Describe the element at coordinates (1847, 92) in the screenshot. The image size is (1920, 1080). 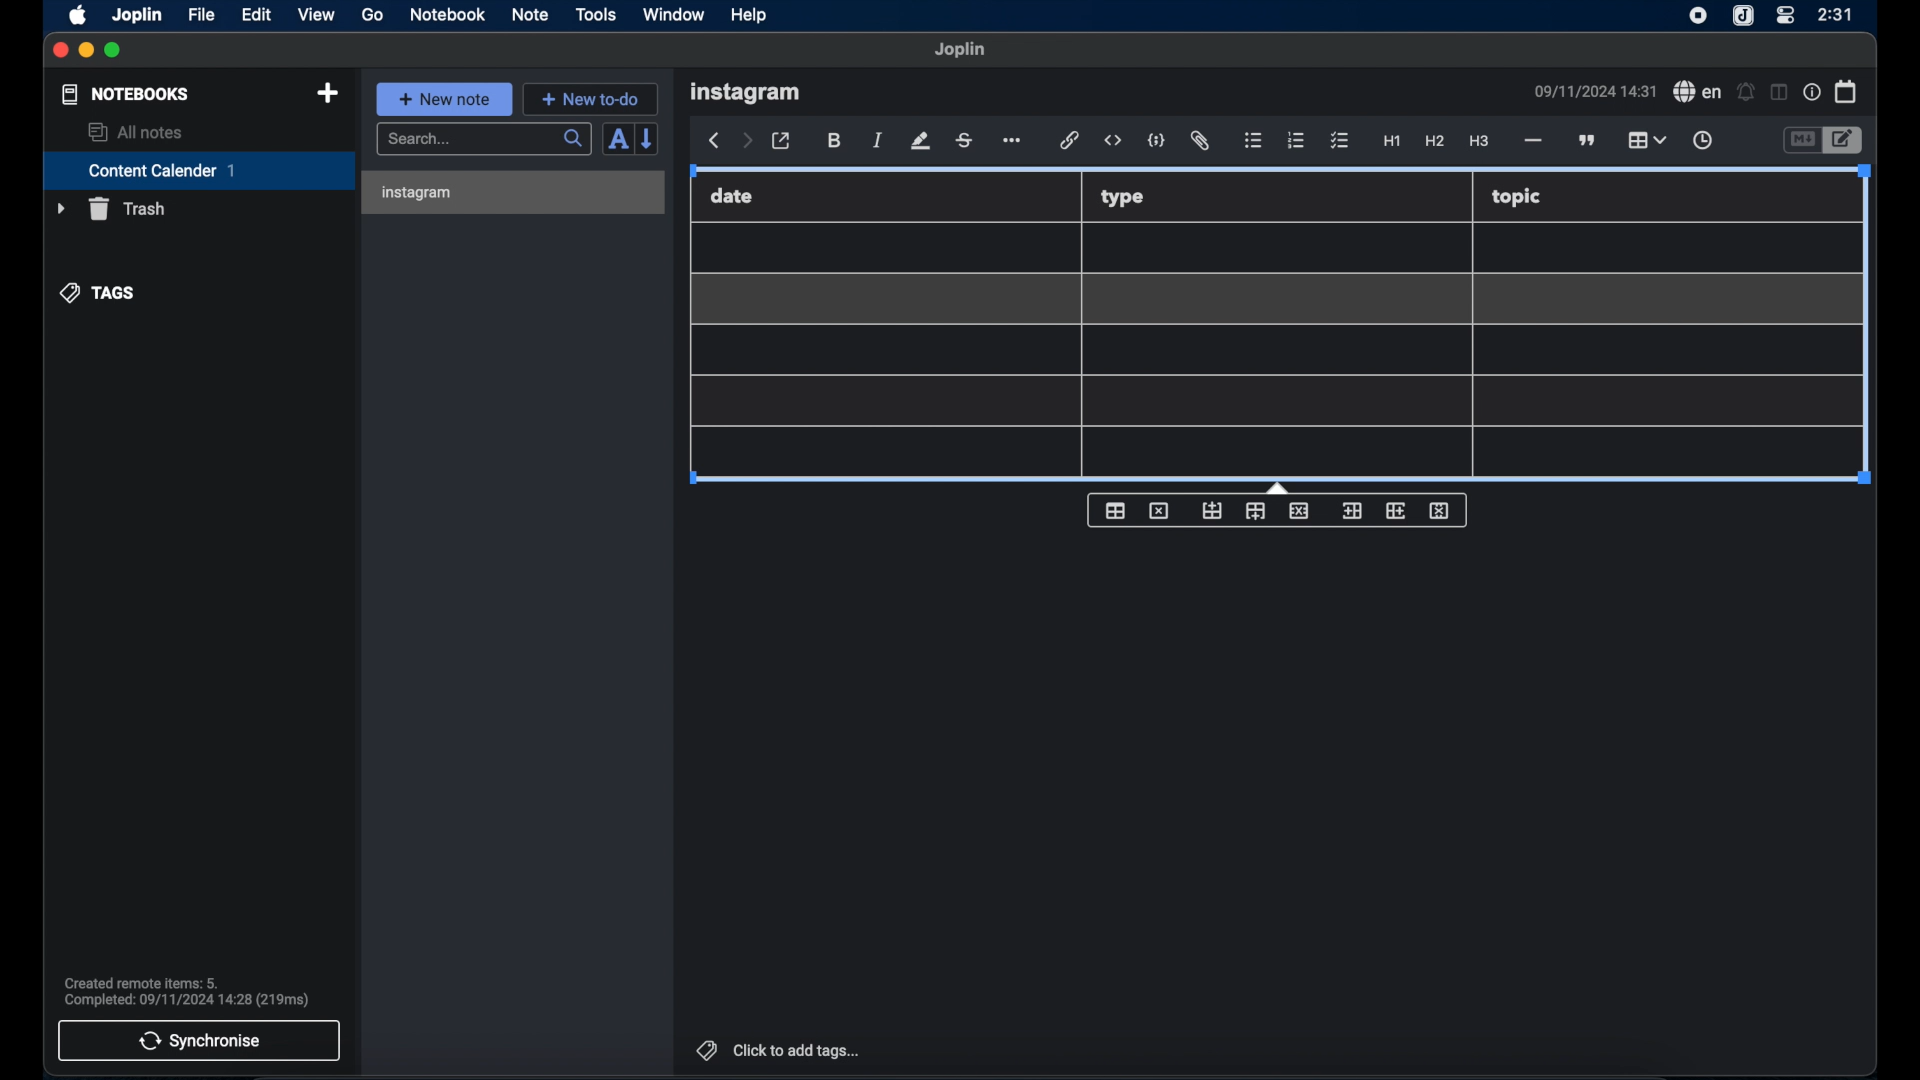
I see `calendar icon` at that location.